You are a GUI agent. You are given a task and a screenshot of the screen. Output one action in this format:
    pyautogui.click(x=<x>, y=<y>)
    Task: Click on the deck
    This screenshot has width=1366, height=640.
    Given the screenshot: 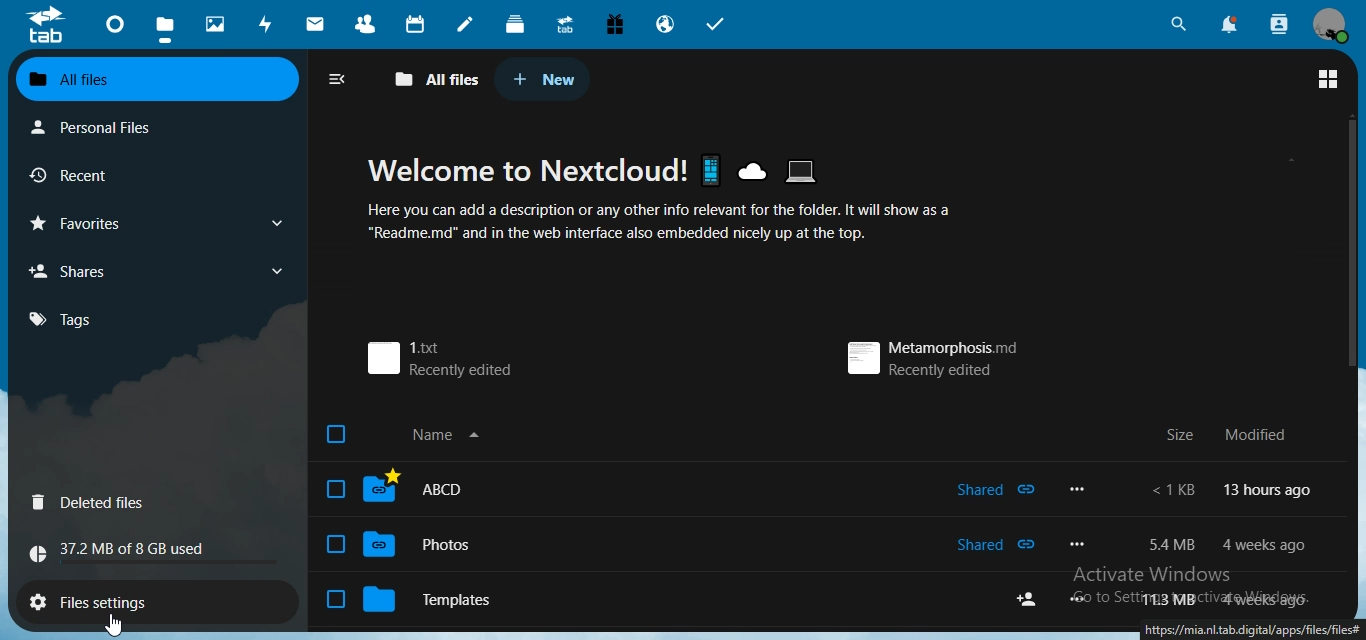 What is the action you would take?
    pyautogui.click(x=516, y=26)
    